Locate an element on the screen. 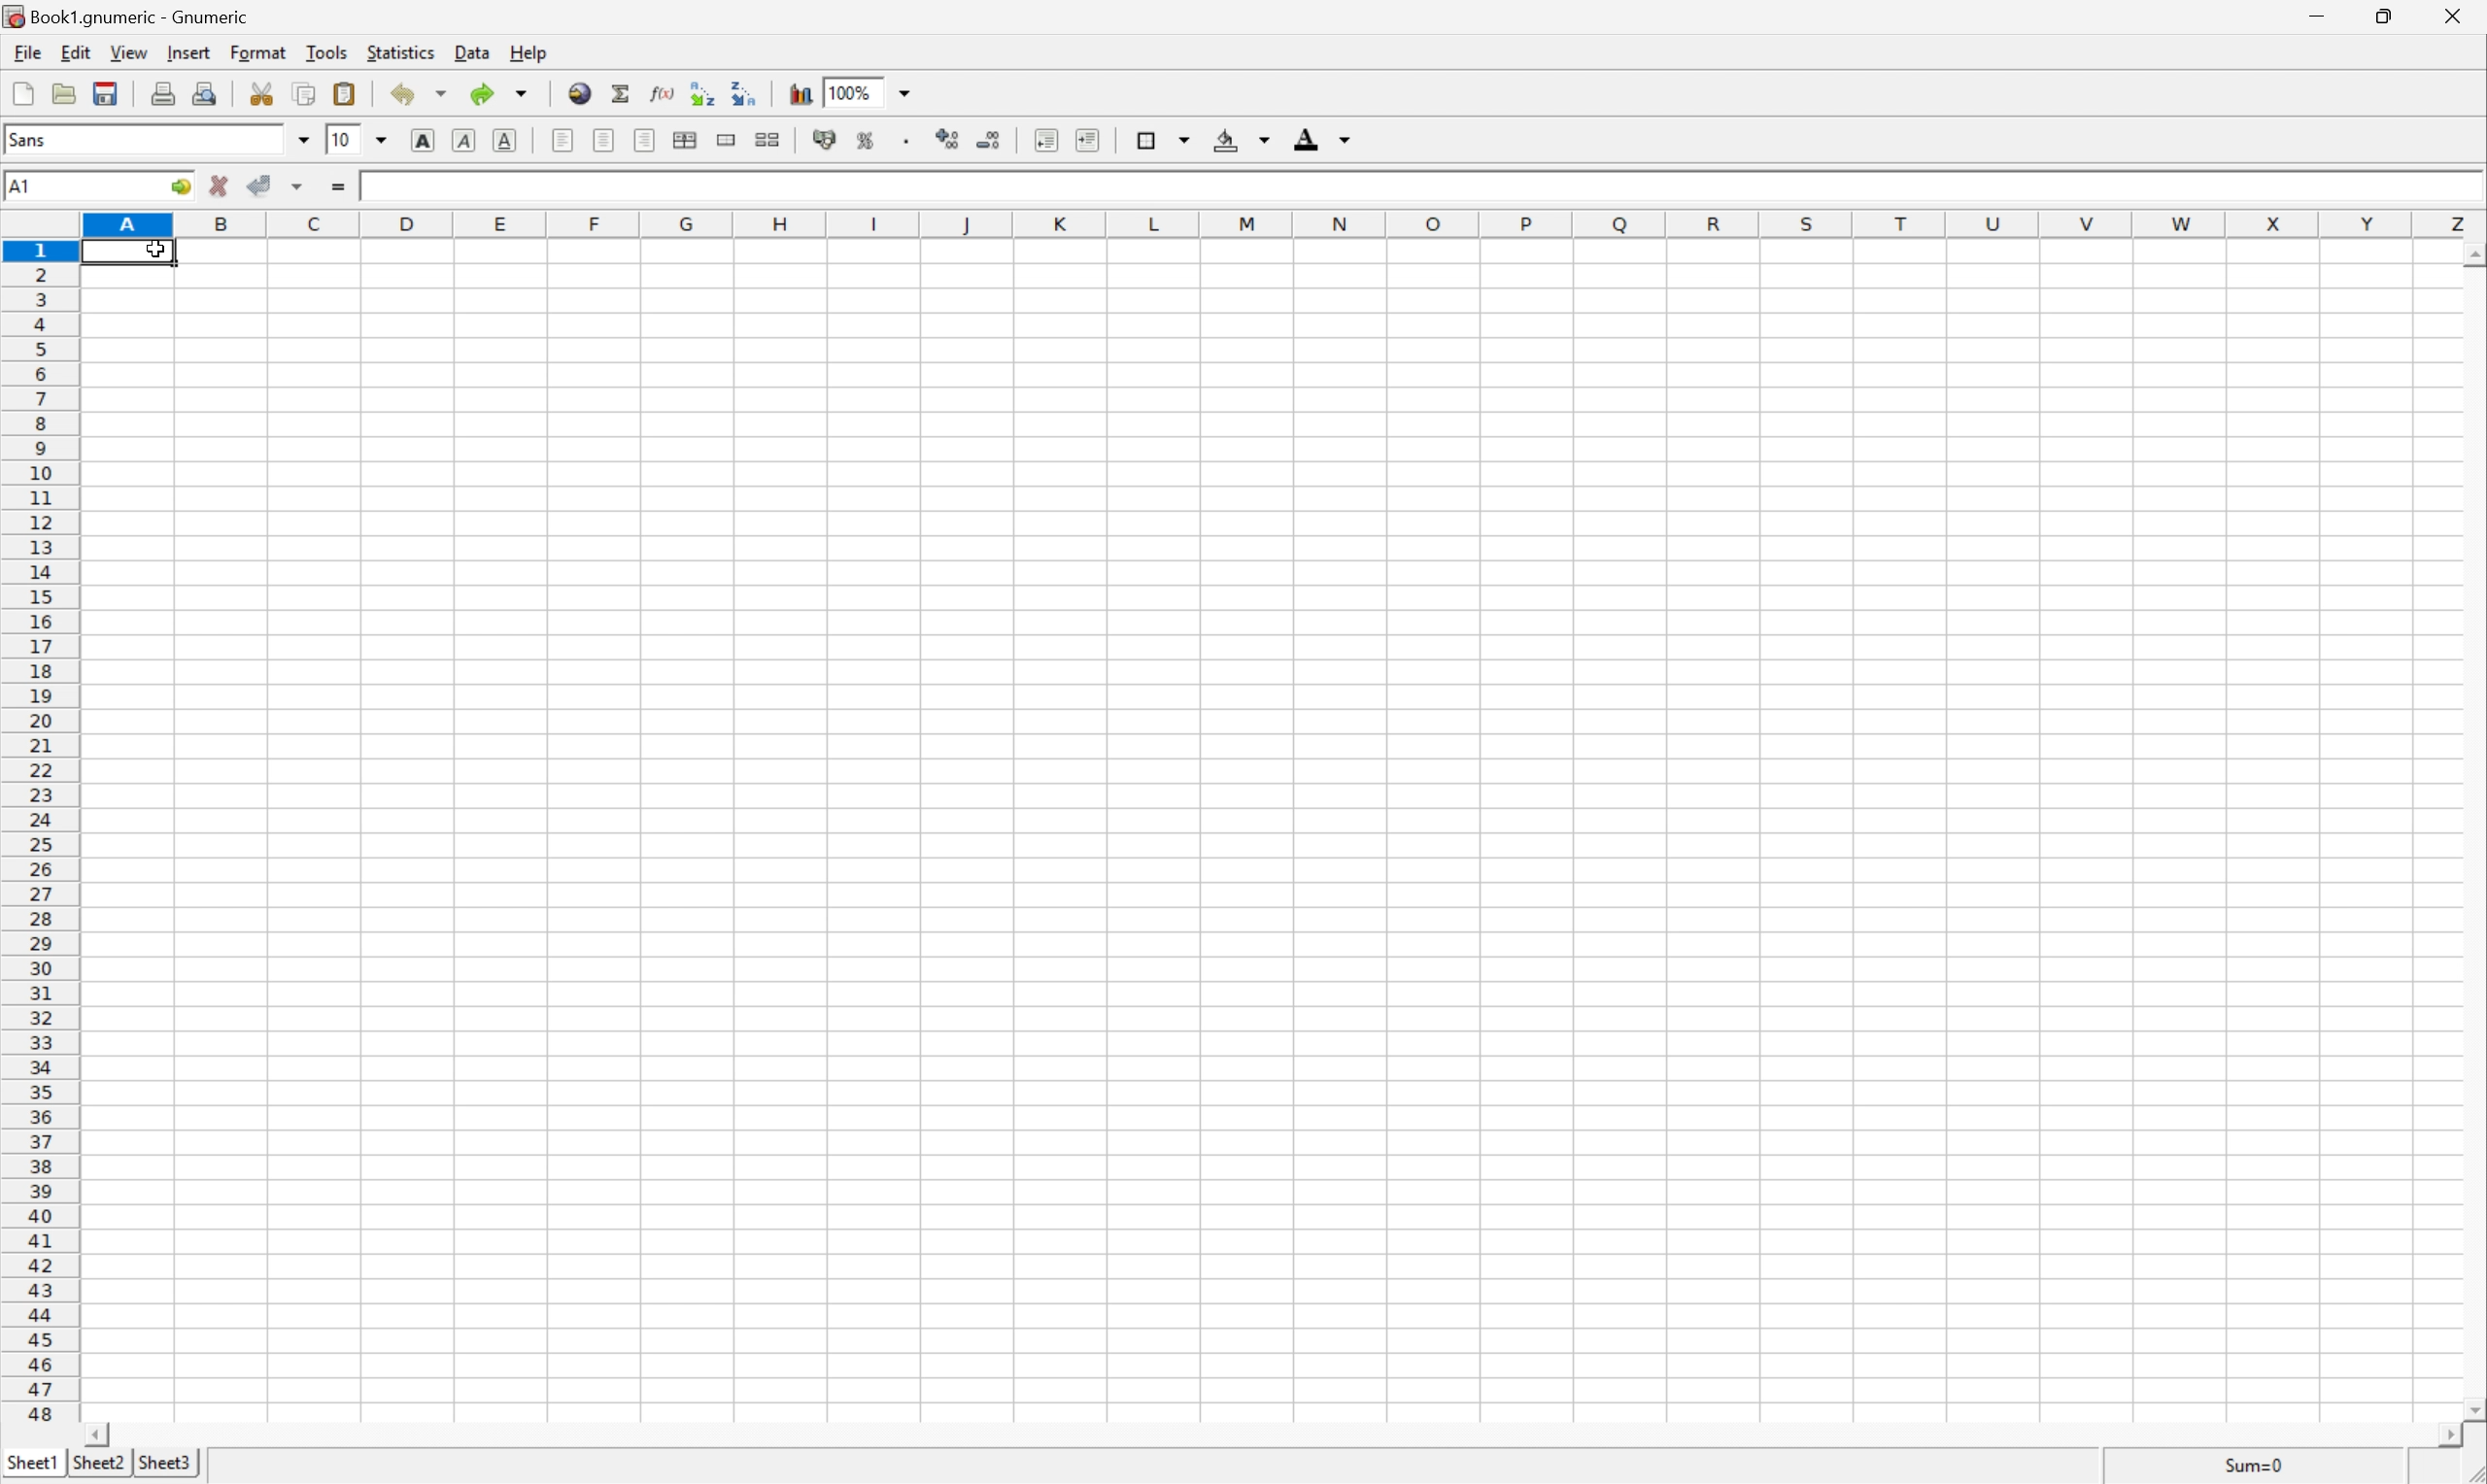 Image resolution: width=2487 pixels, height=1484 pixels. Set the format of the selected cells to include a thousands separator is located at coordinates (903, 139).